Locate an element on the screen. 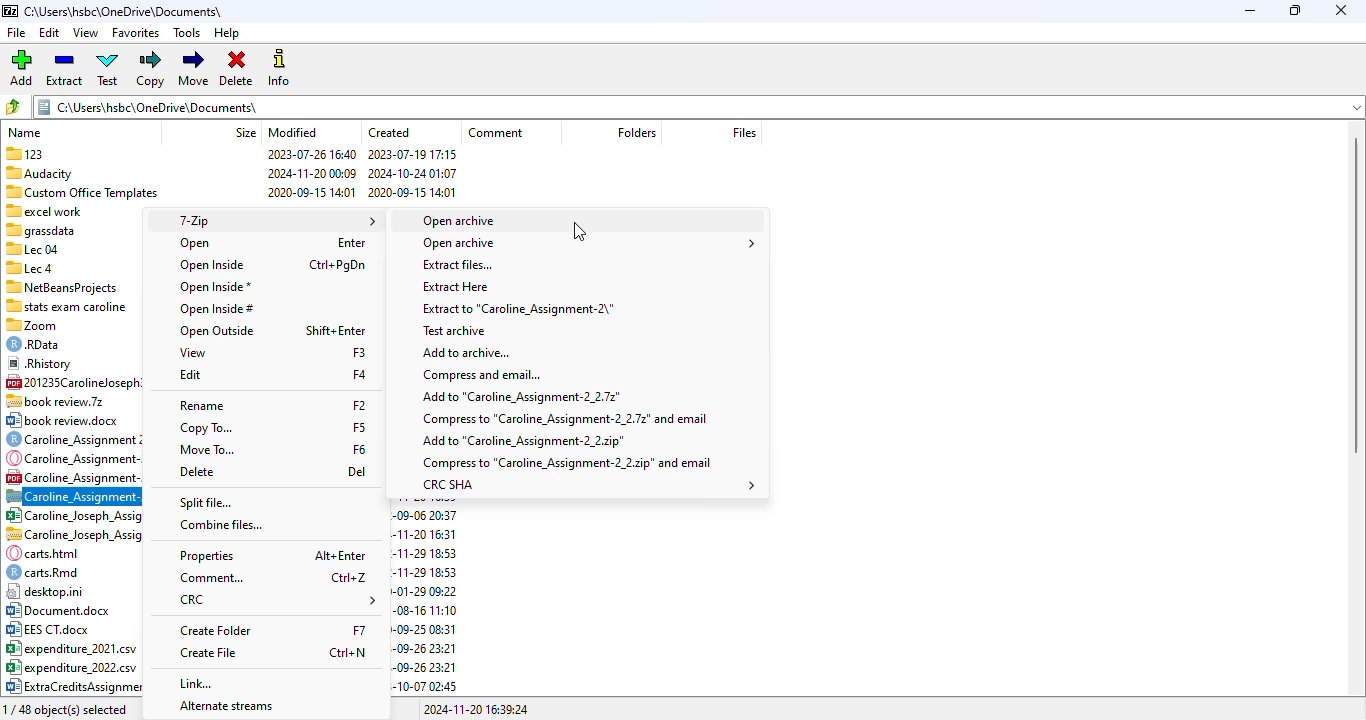  ~~. Caroline Joseph Assign... 92731 2024-11-20 16:31 2024-11-20 16:31 is located at coordinates (73, 534).